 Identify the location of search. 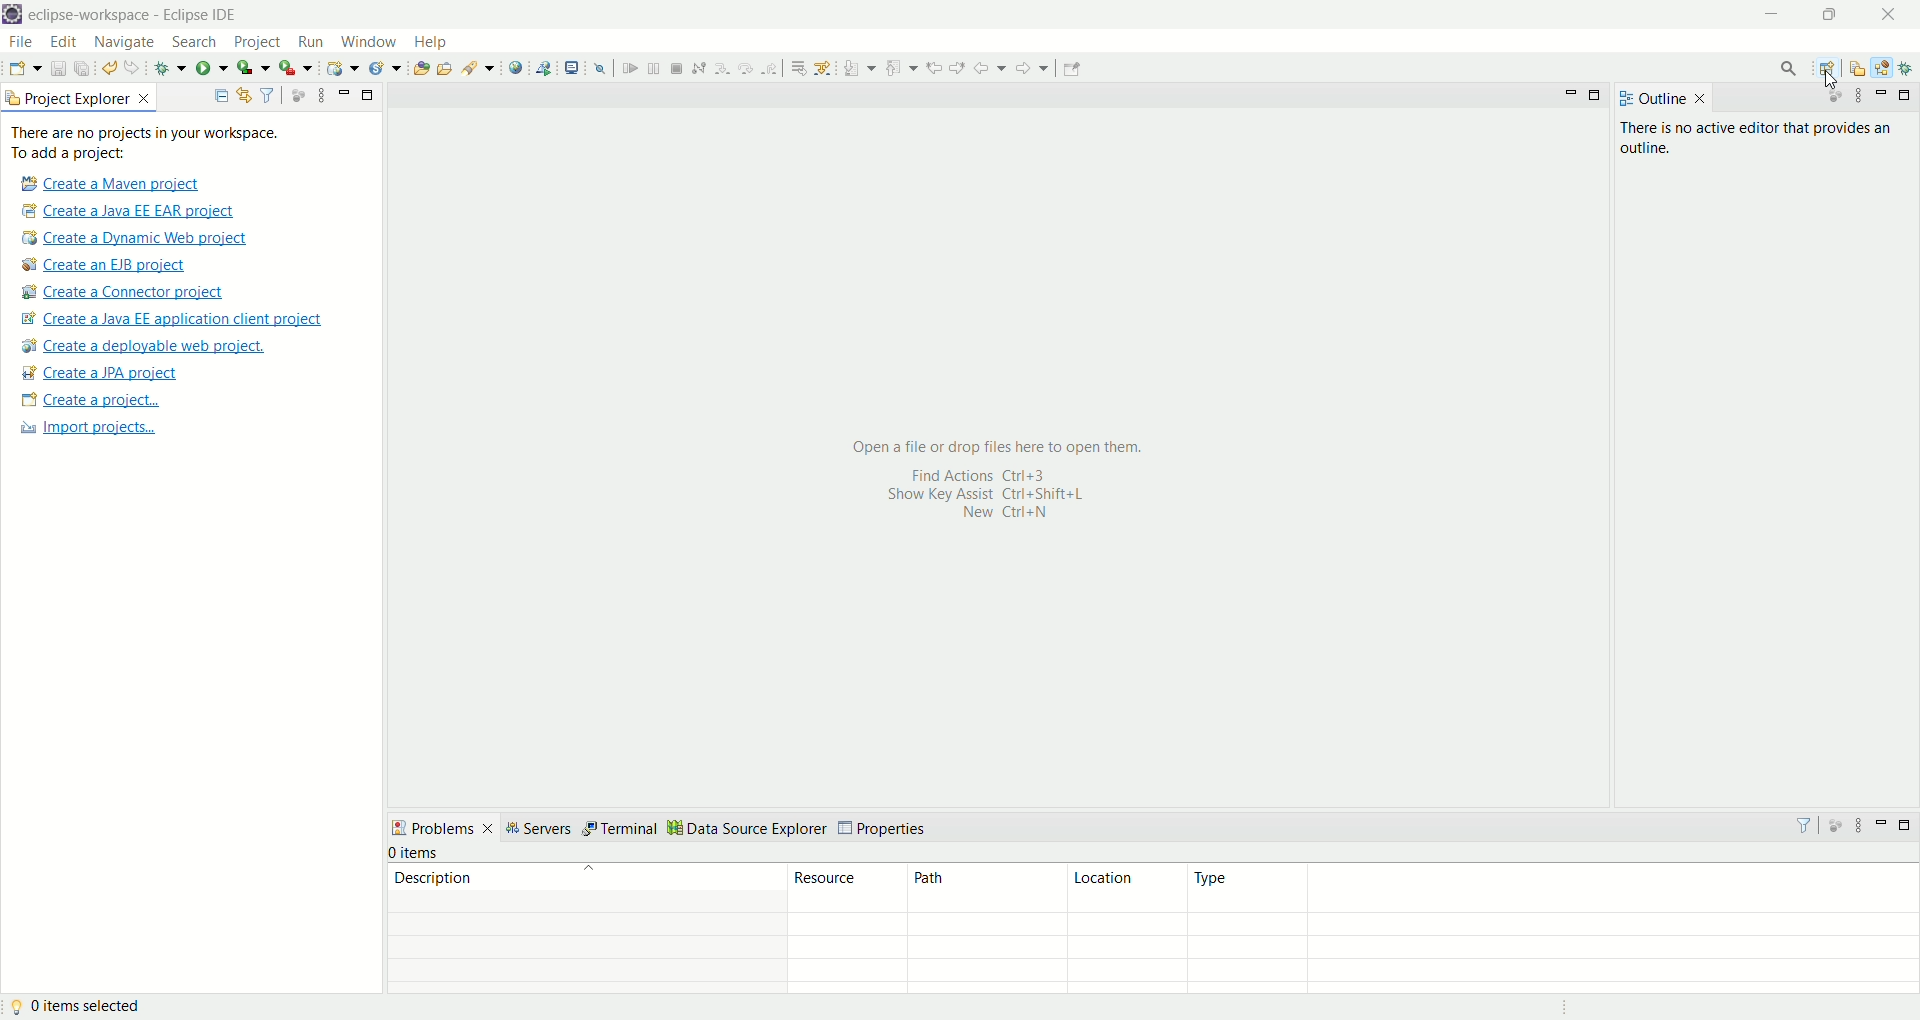
(477, 68).